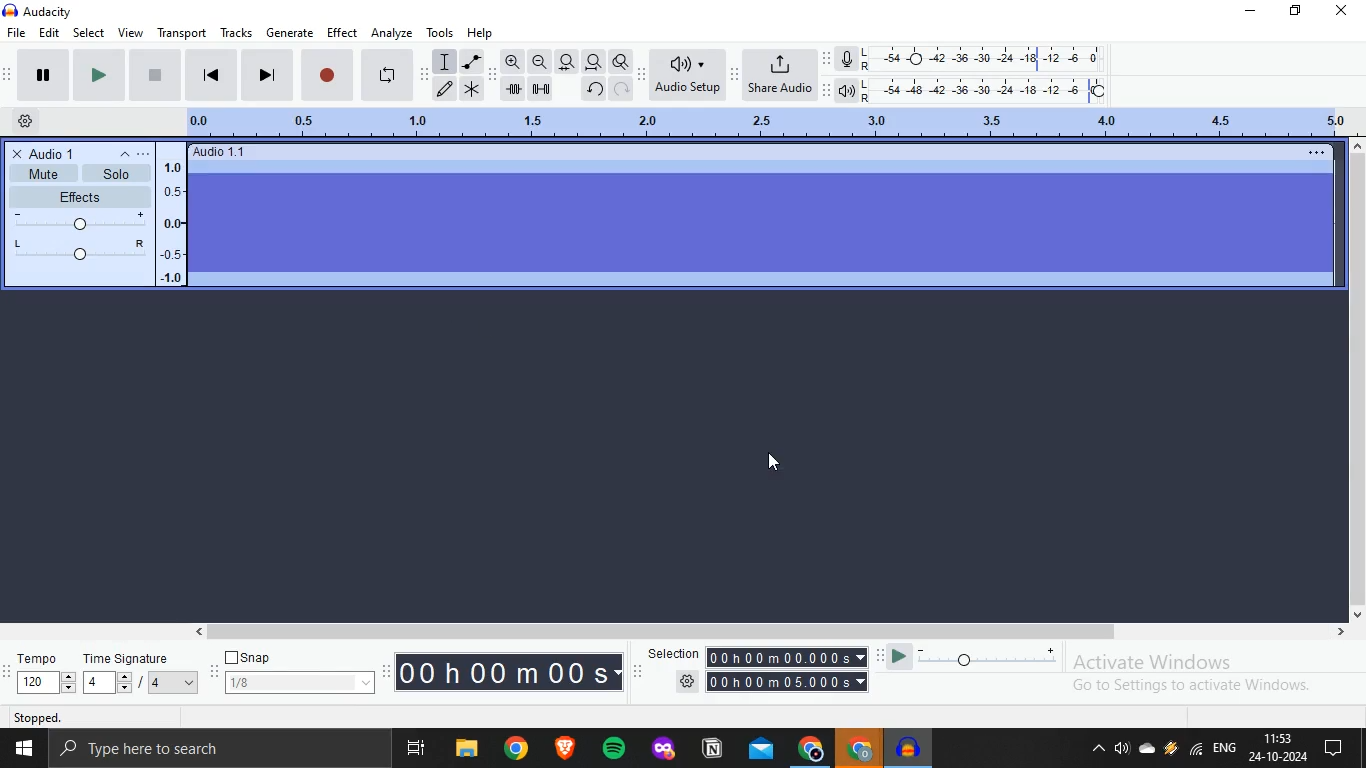 This screenshot has height=768, width=1366. What do you see at coordinates (910, 748) in the screenshot?
I see `Music Playe` at bounding box center [910, 748].